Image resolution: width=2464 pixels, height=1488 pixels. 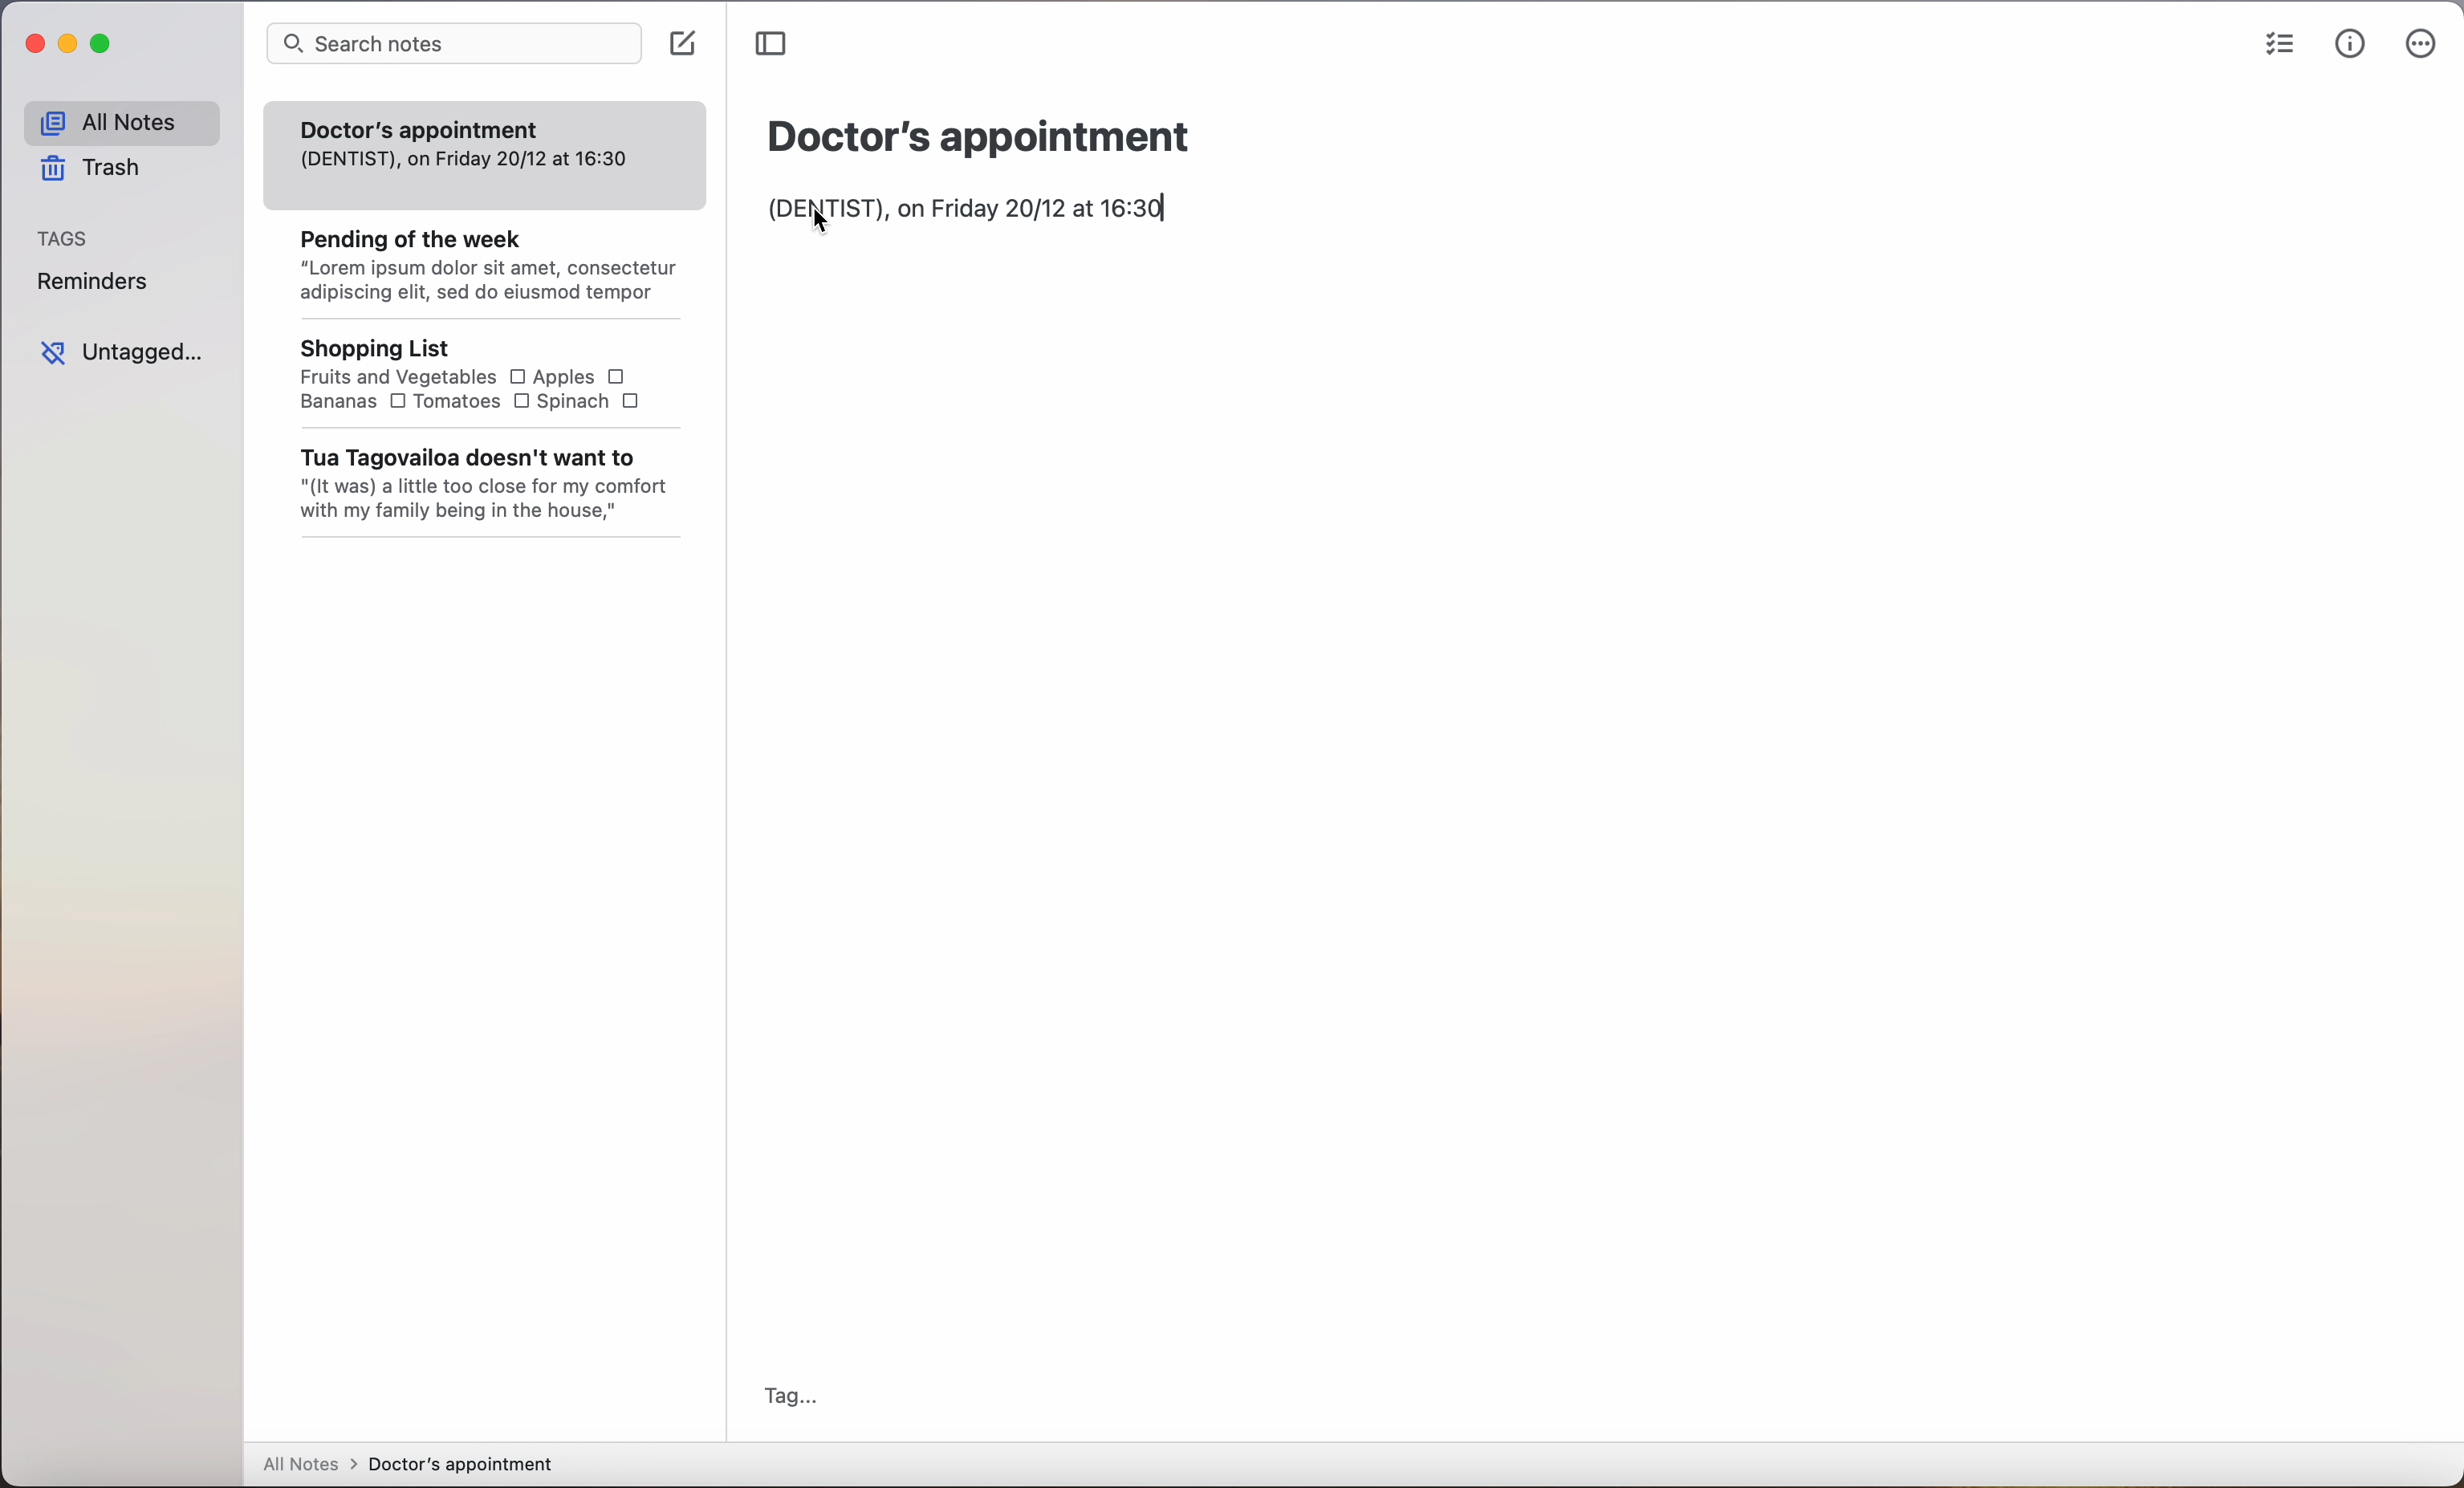 What do you see at coordinates (968, 213) in the screenshot?
I see `(Dentist) on friday 20/12 at 16:30` at bounding box center [968, 213].